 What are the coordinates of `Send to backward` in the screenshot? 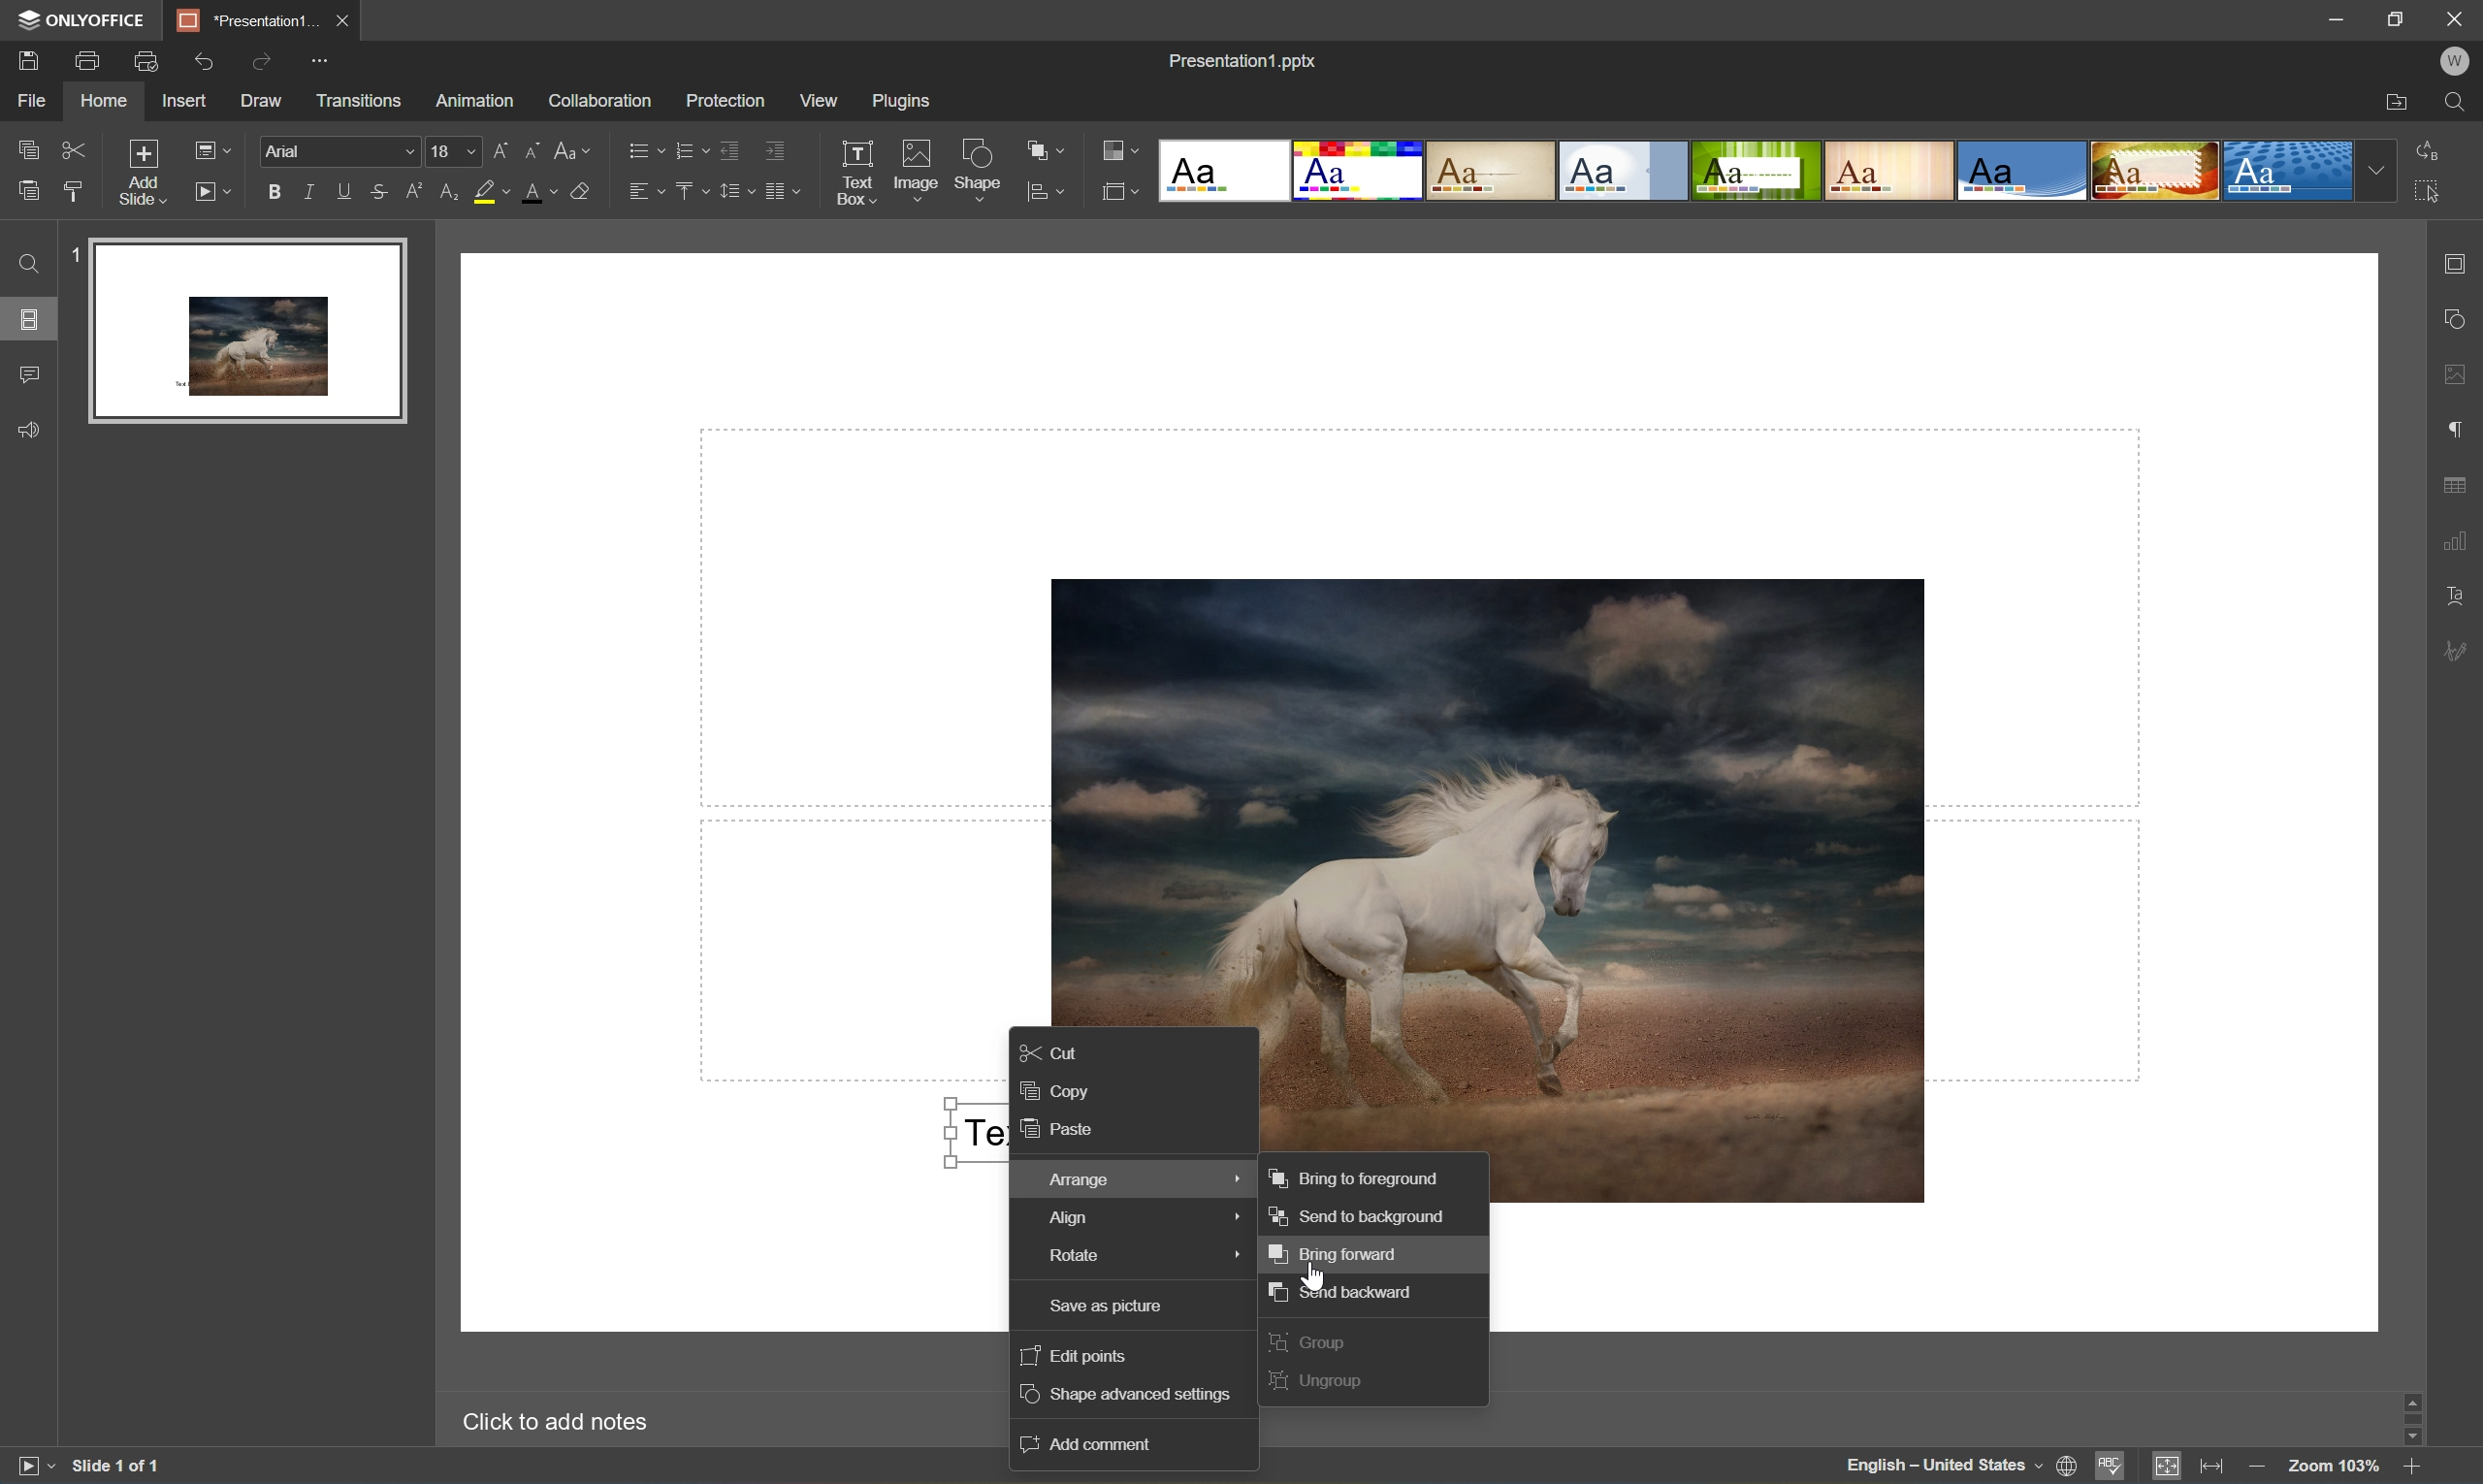 It's located at (1361, 1216).